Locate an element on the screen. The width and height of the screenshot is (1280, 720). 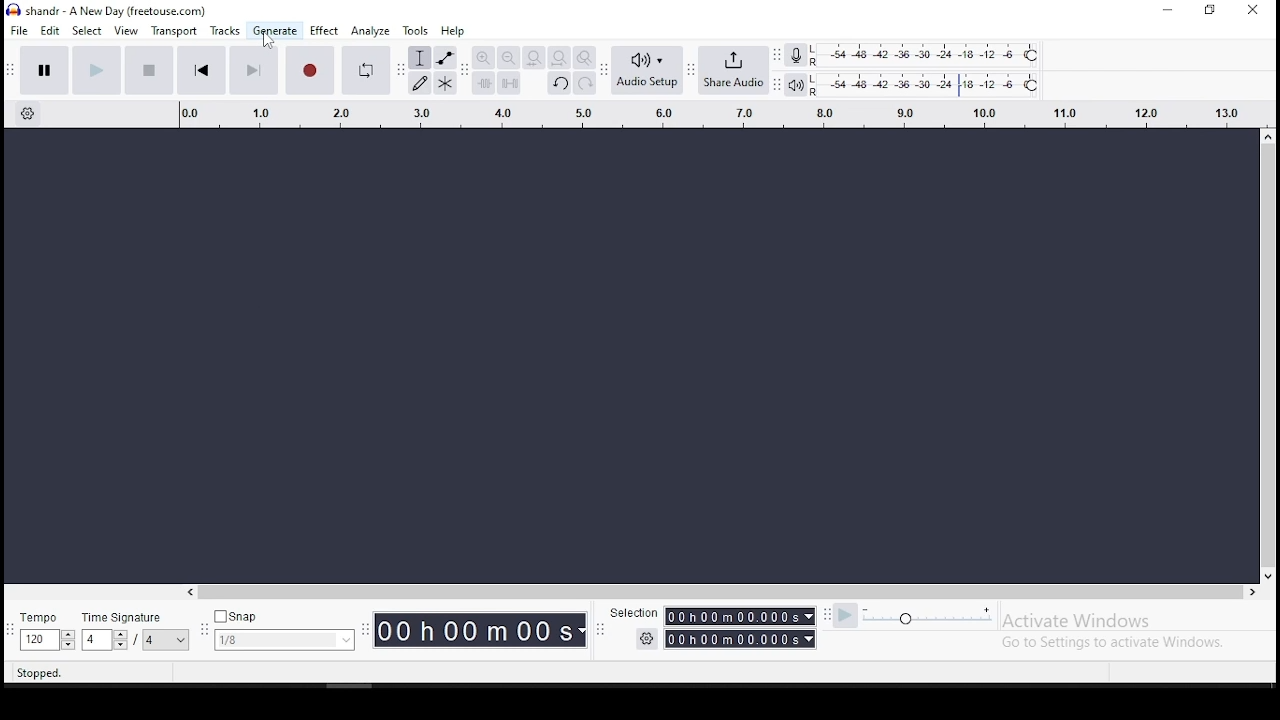
stop is located at coordinates (150, 69).